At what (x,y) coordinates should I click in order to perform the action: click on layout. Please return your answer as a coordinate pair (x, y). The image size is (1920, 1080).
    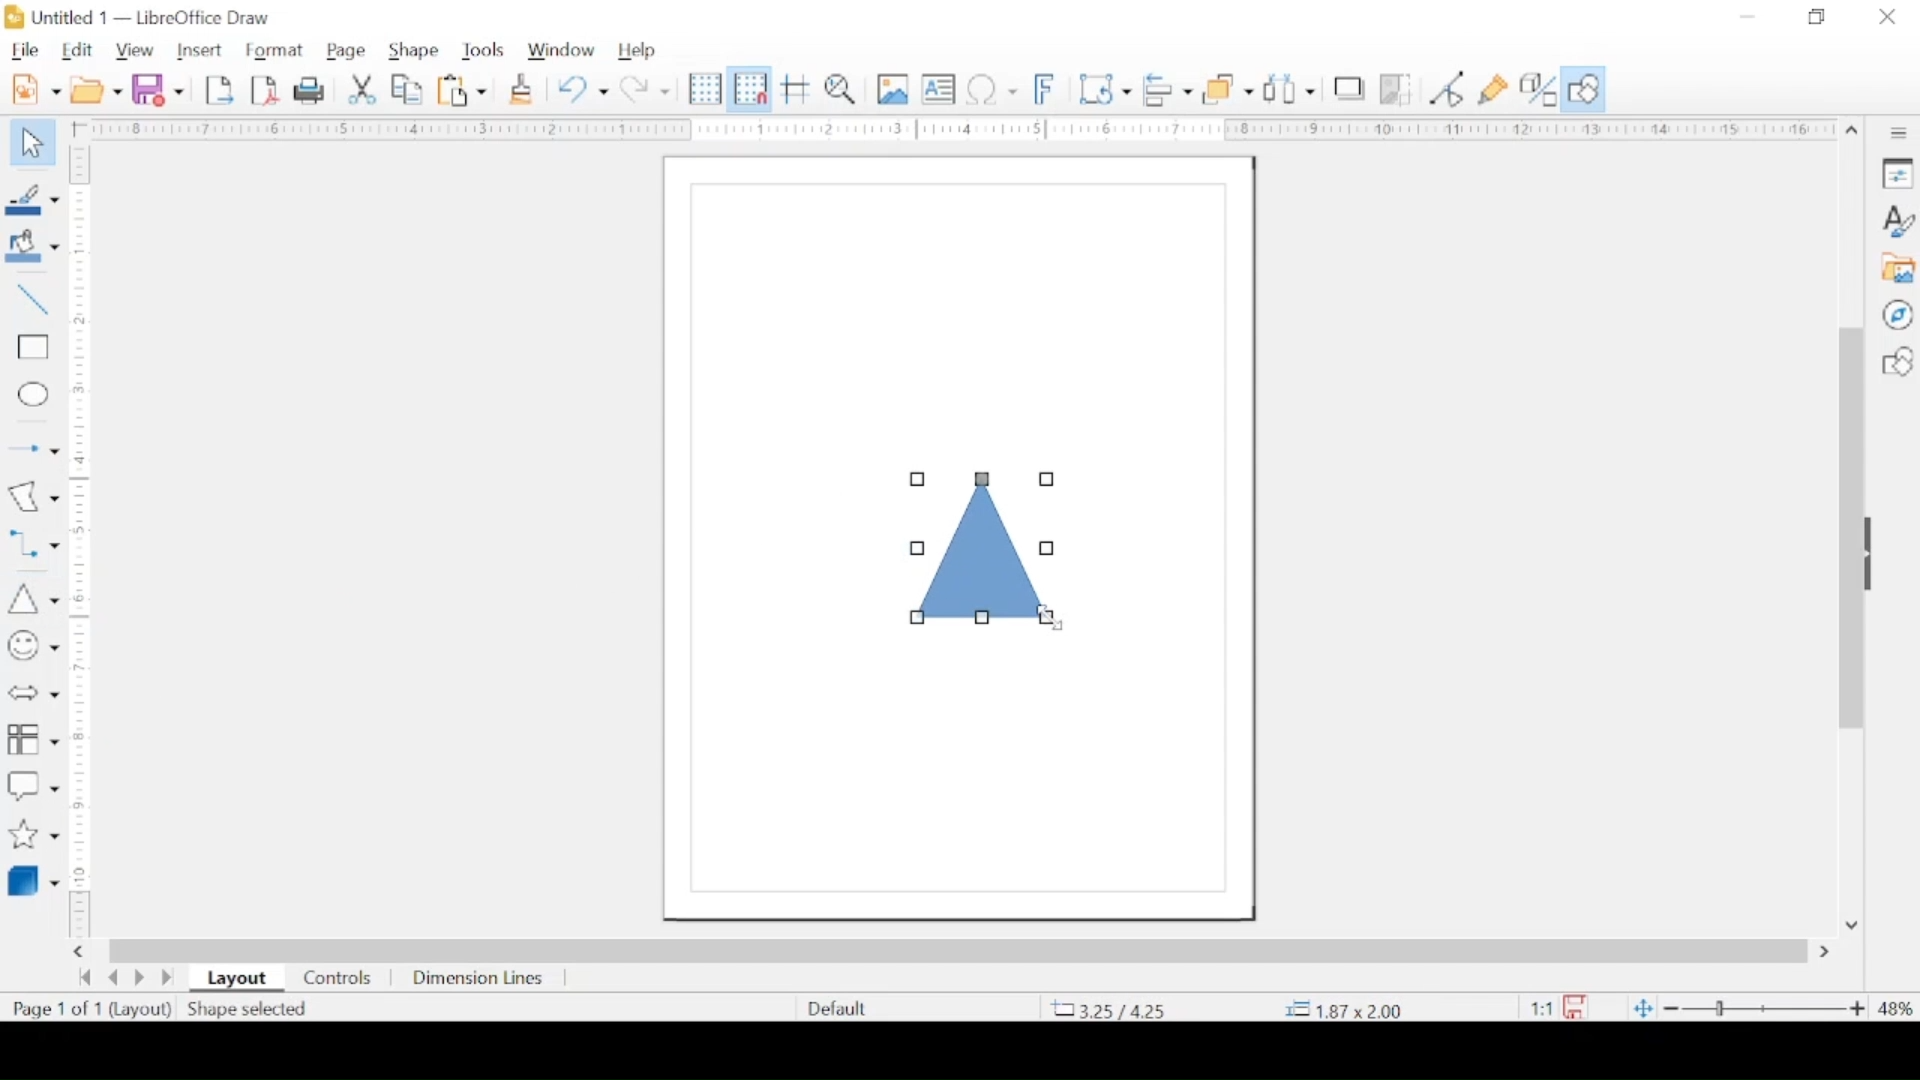
    Looking at the image, I should click on (236, 979).